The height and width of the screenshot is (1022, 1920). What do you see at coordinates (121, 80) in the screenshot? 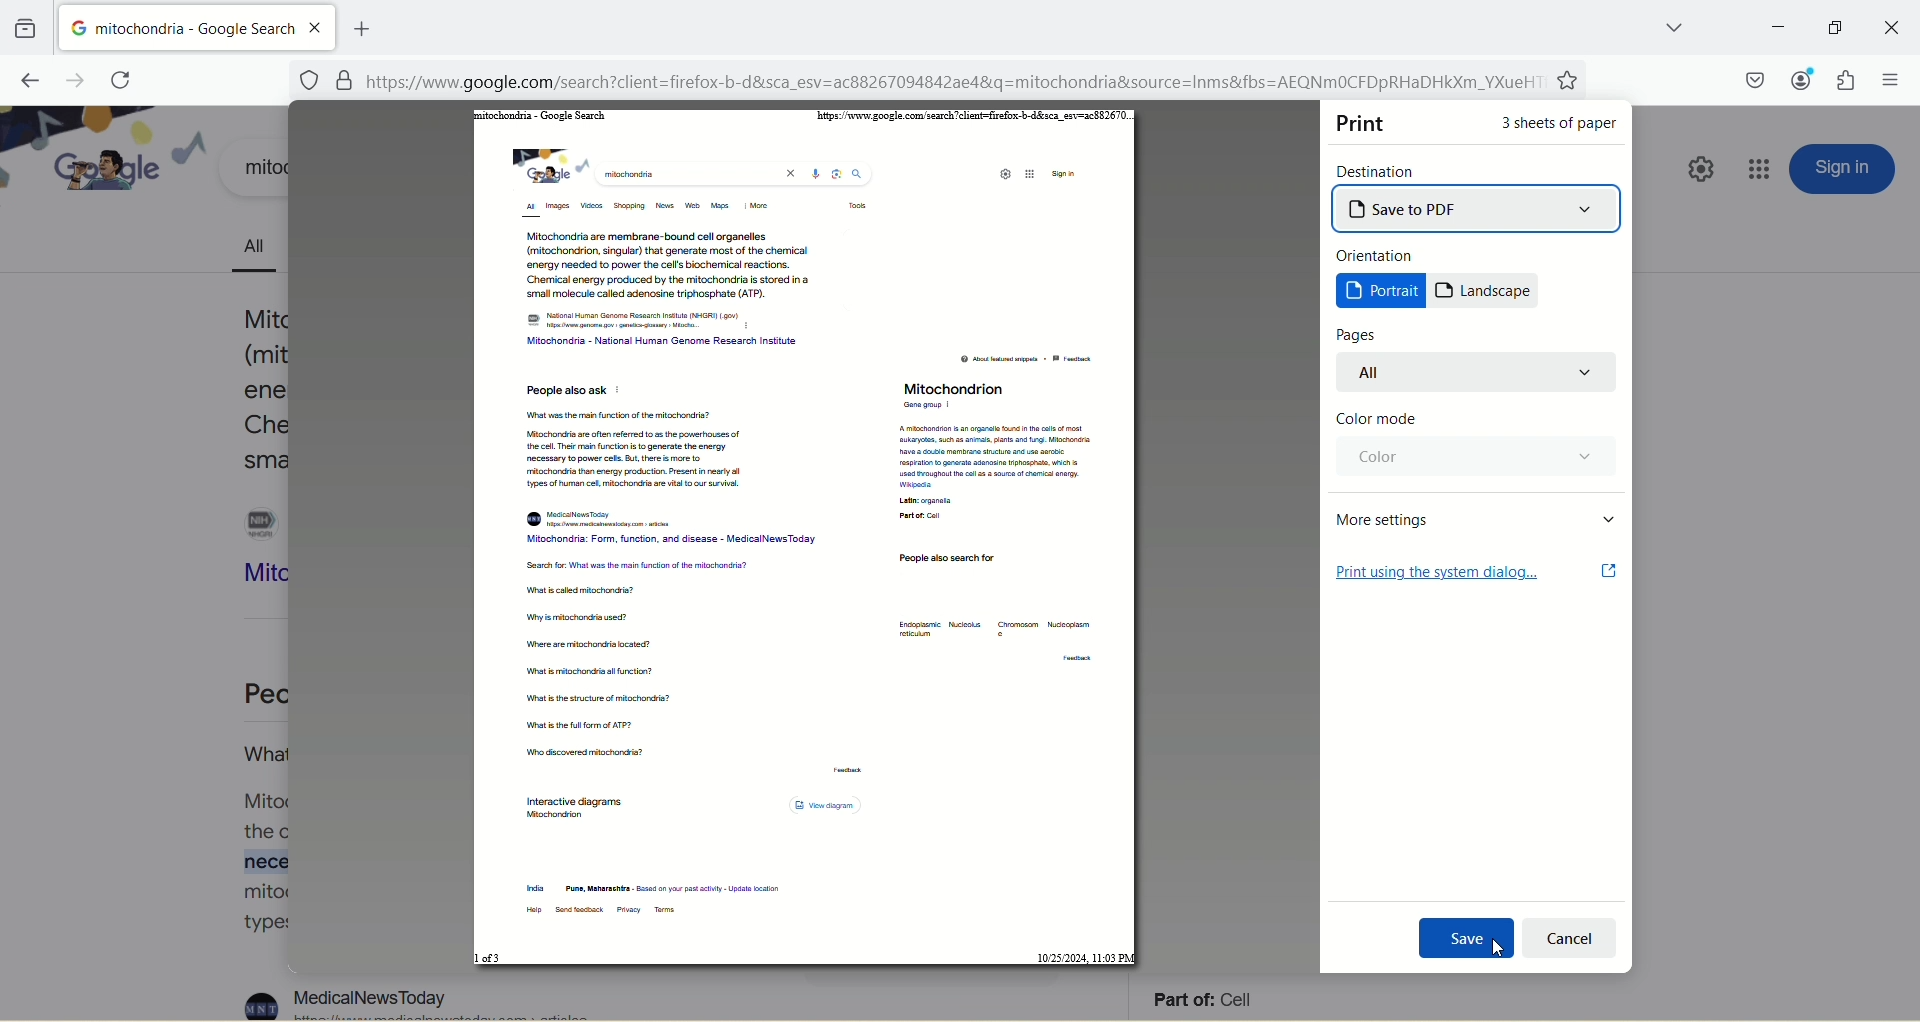
I see `reload current page` at bounding box center [121, 80].